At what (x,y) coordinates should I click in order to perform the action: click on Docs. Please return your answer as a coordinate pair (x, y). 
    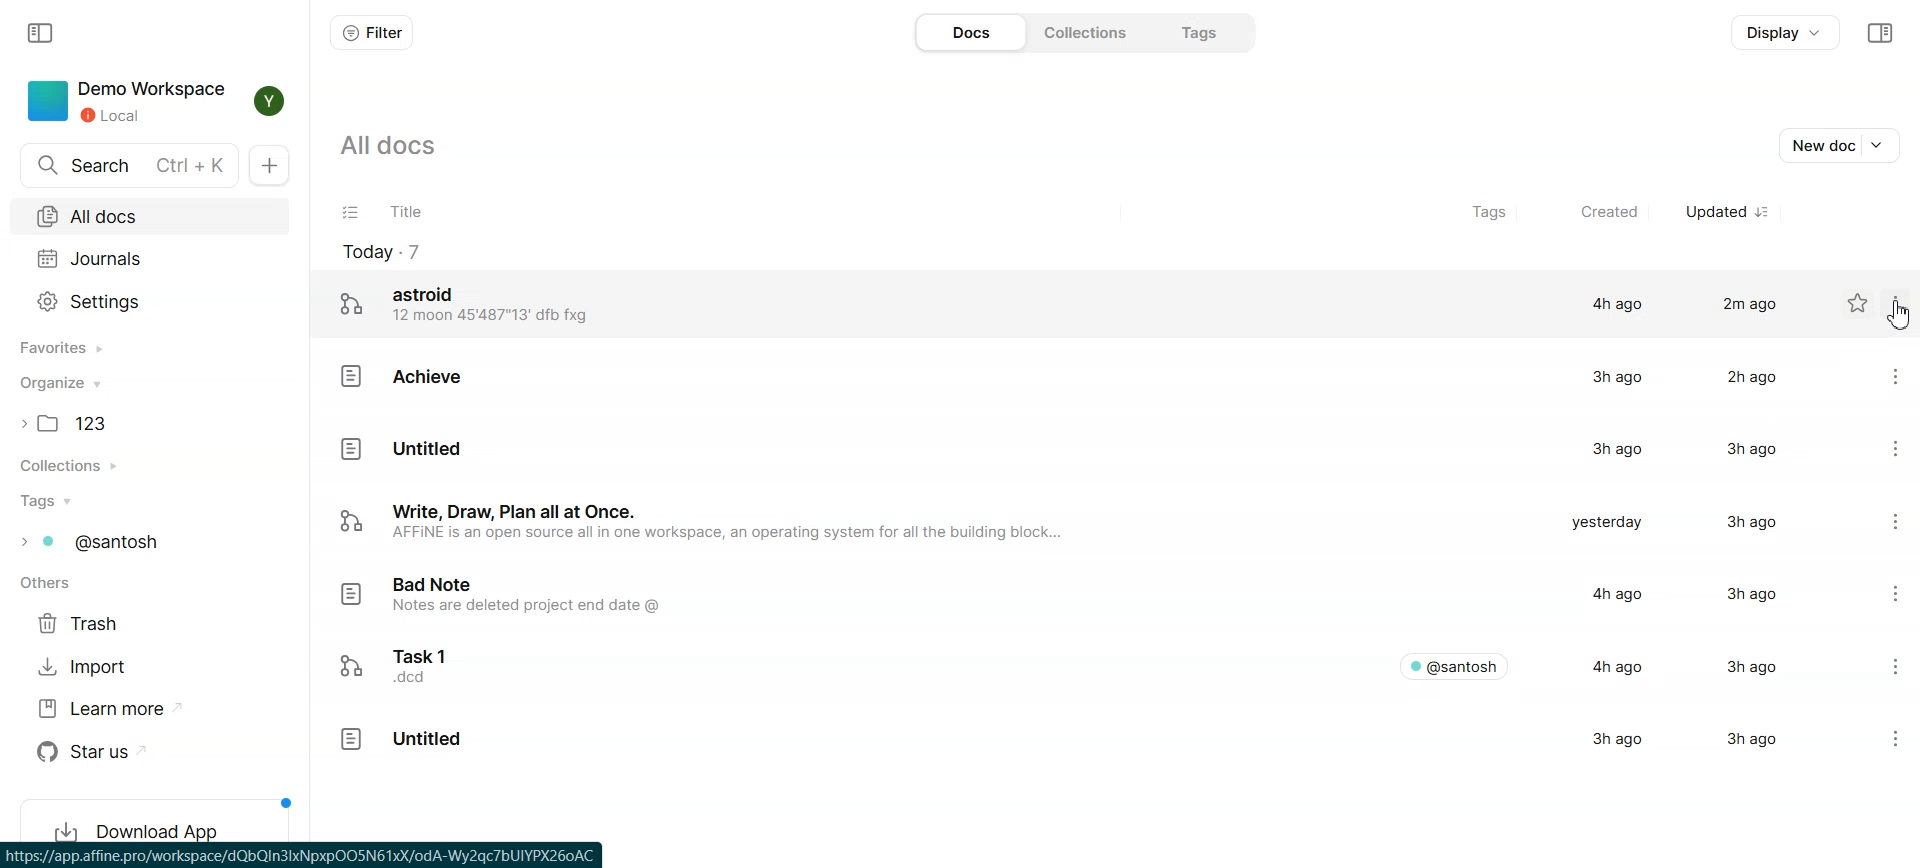
    Looking at the image, I should click on (970, 33).